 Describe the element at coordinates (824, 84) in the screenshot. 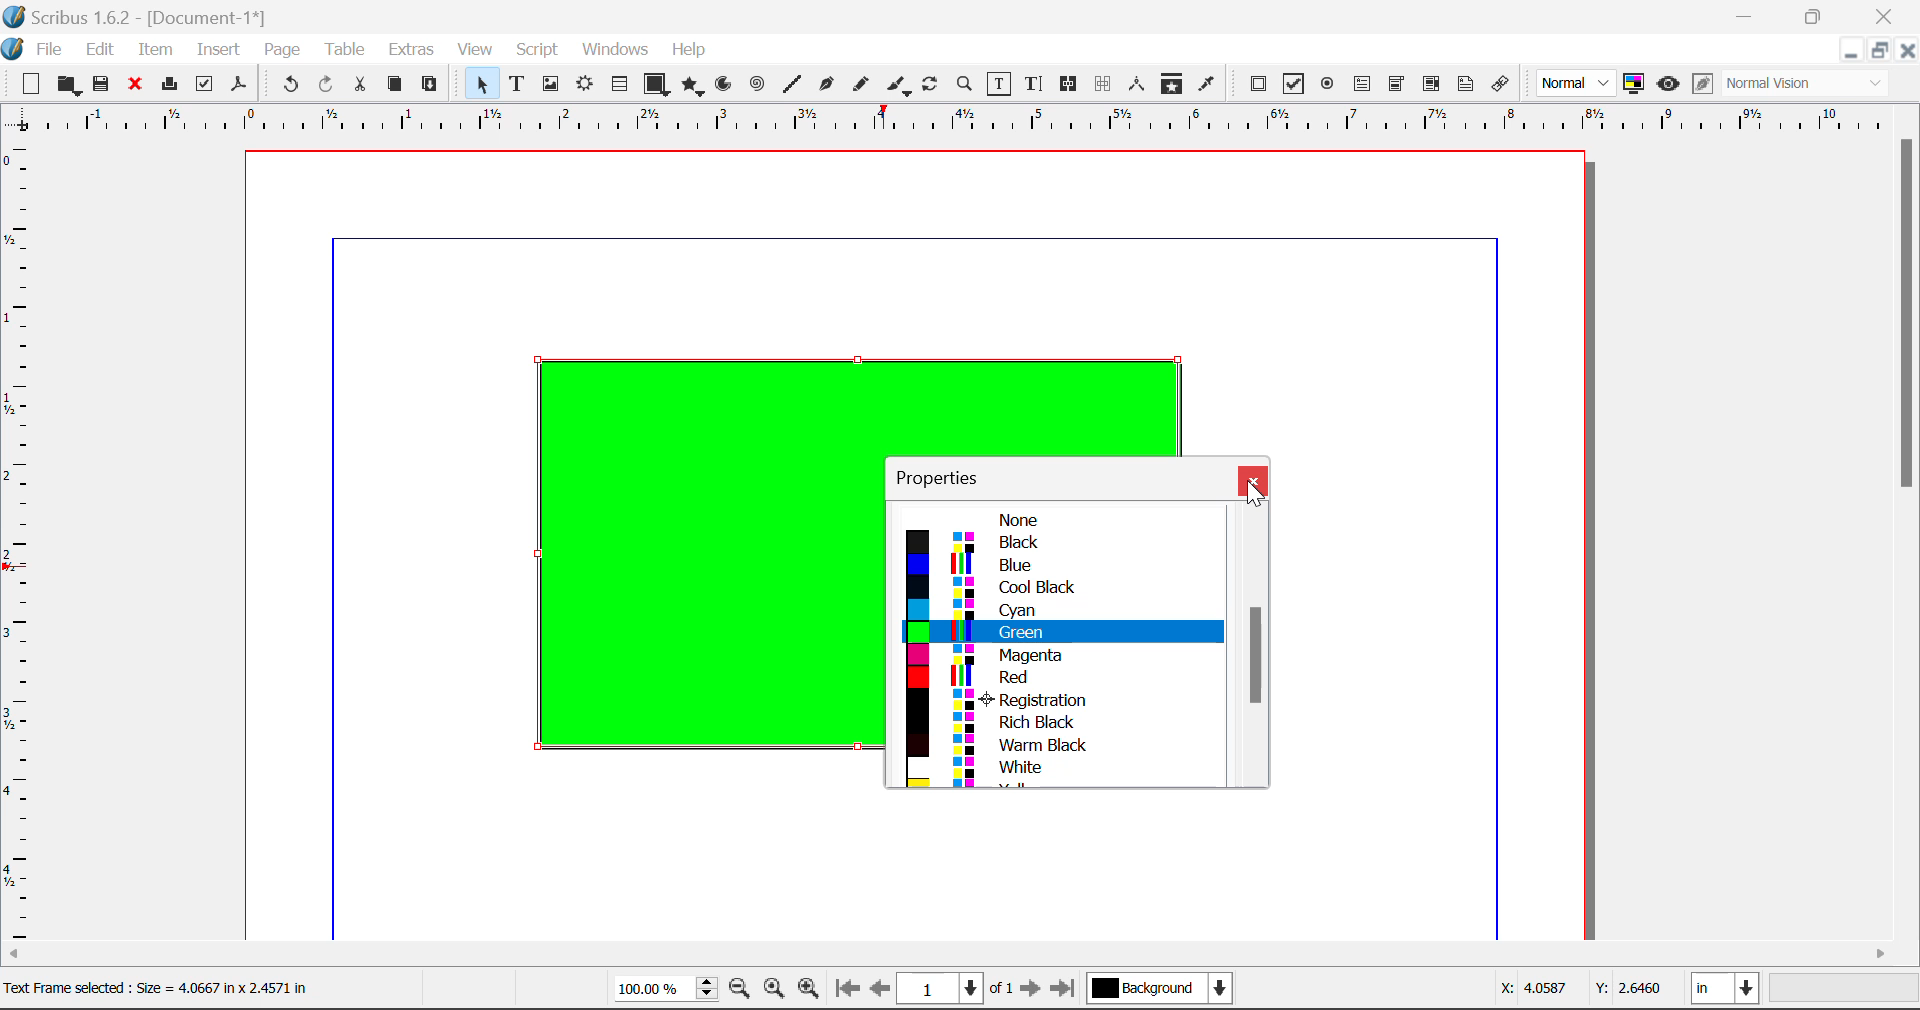

I see `Bezier Curve` at that location.